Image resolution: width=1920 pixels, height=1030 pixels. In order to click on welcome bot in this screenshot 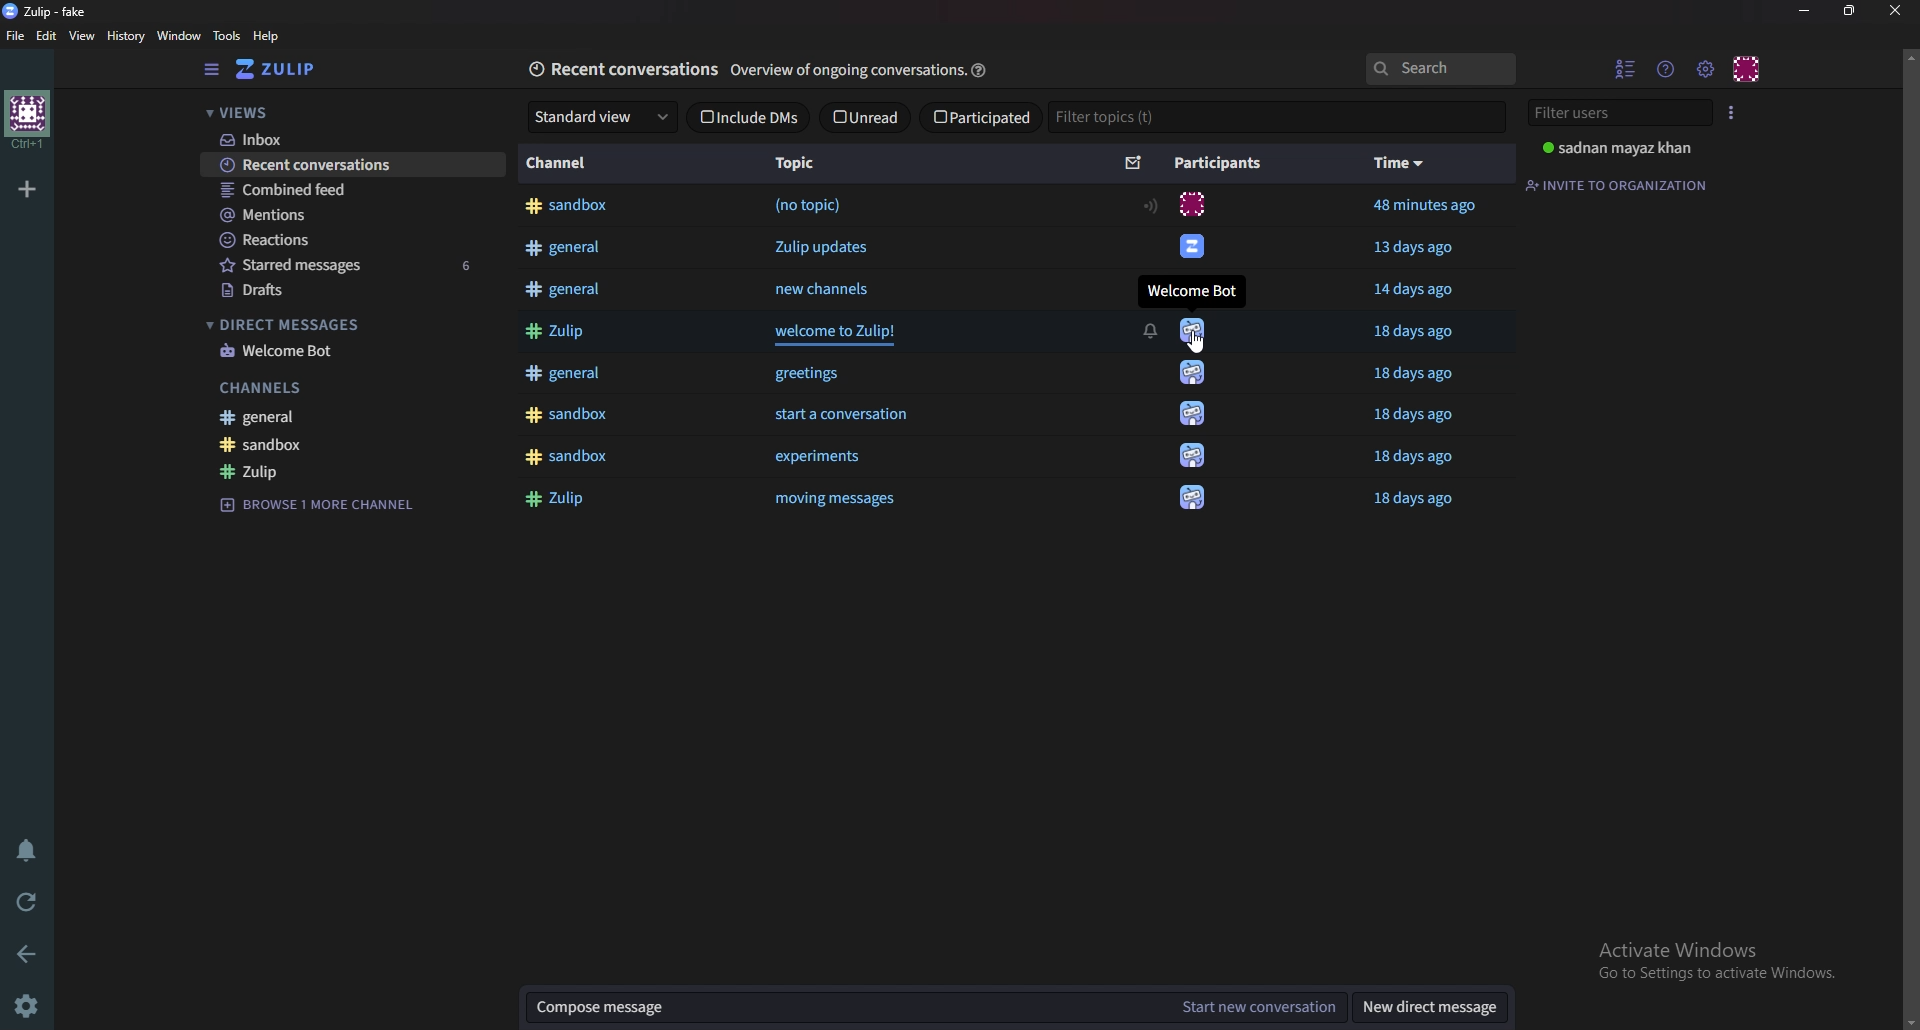, I will do `click(353, 353)`.